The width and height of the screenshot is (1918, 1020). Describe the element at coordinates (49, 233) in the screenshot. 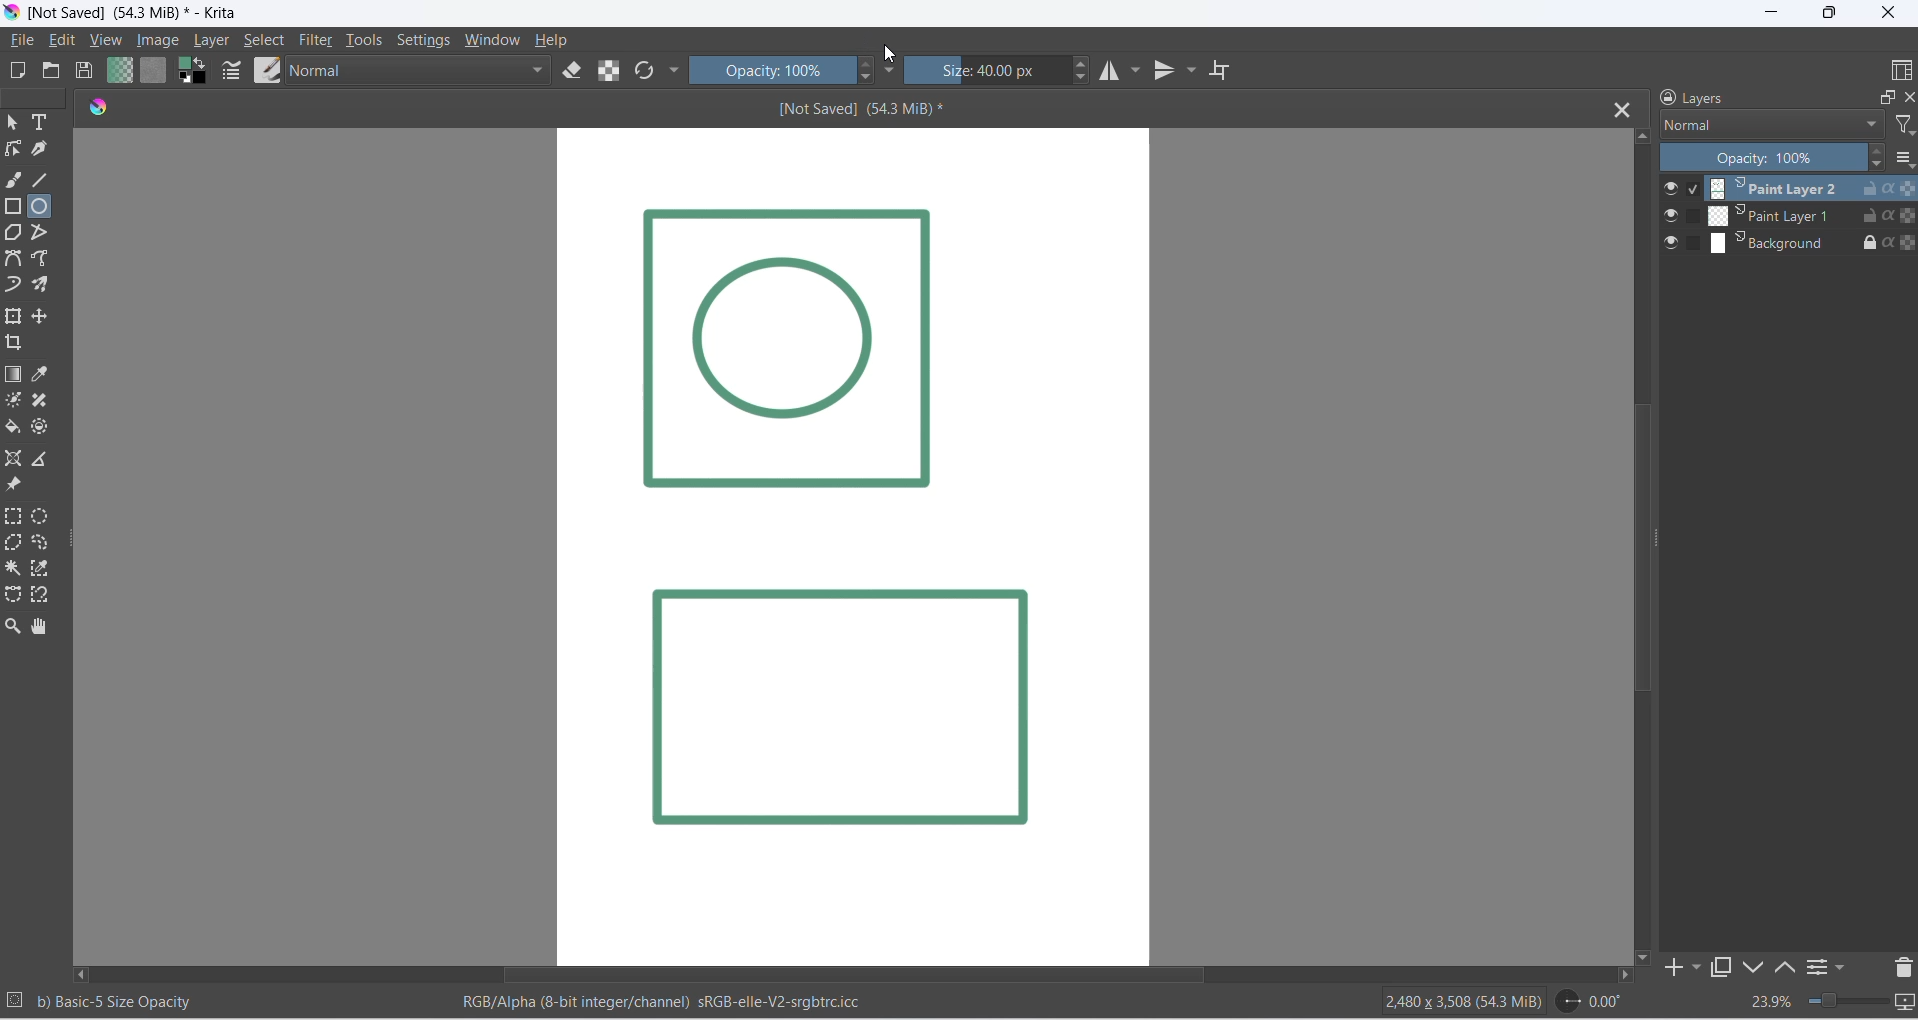

I see `polyline tool` at that location.